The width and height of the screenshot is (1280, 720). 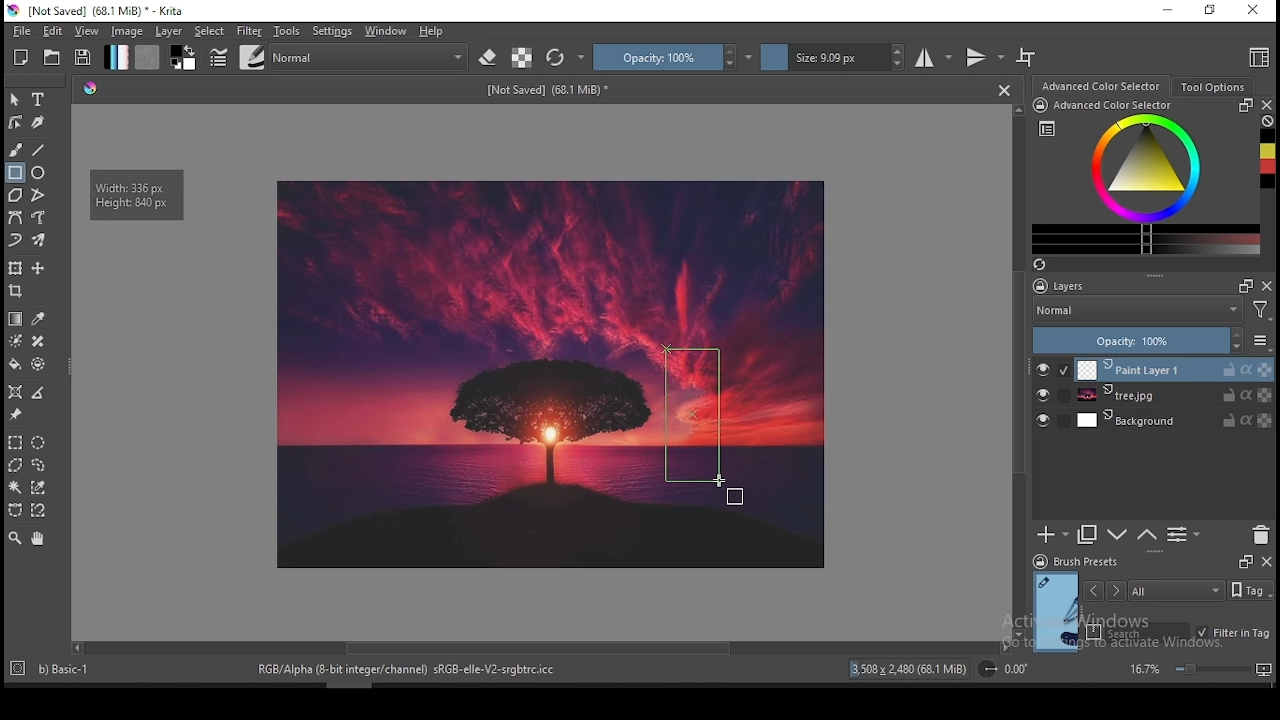 What do you see at coordinates (1027, 57) in the screenshot?
I see `wrap around mode` at bounding box center [1027, 57].